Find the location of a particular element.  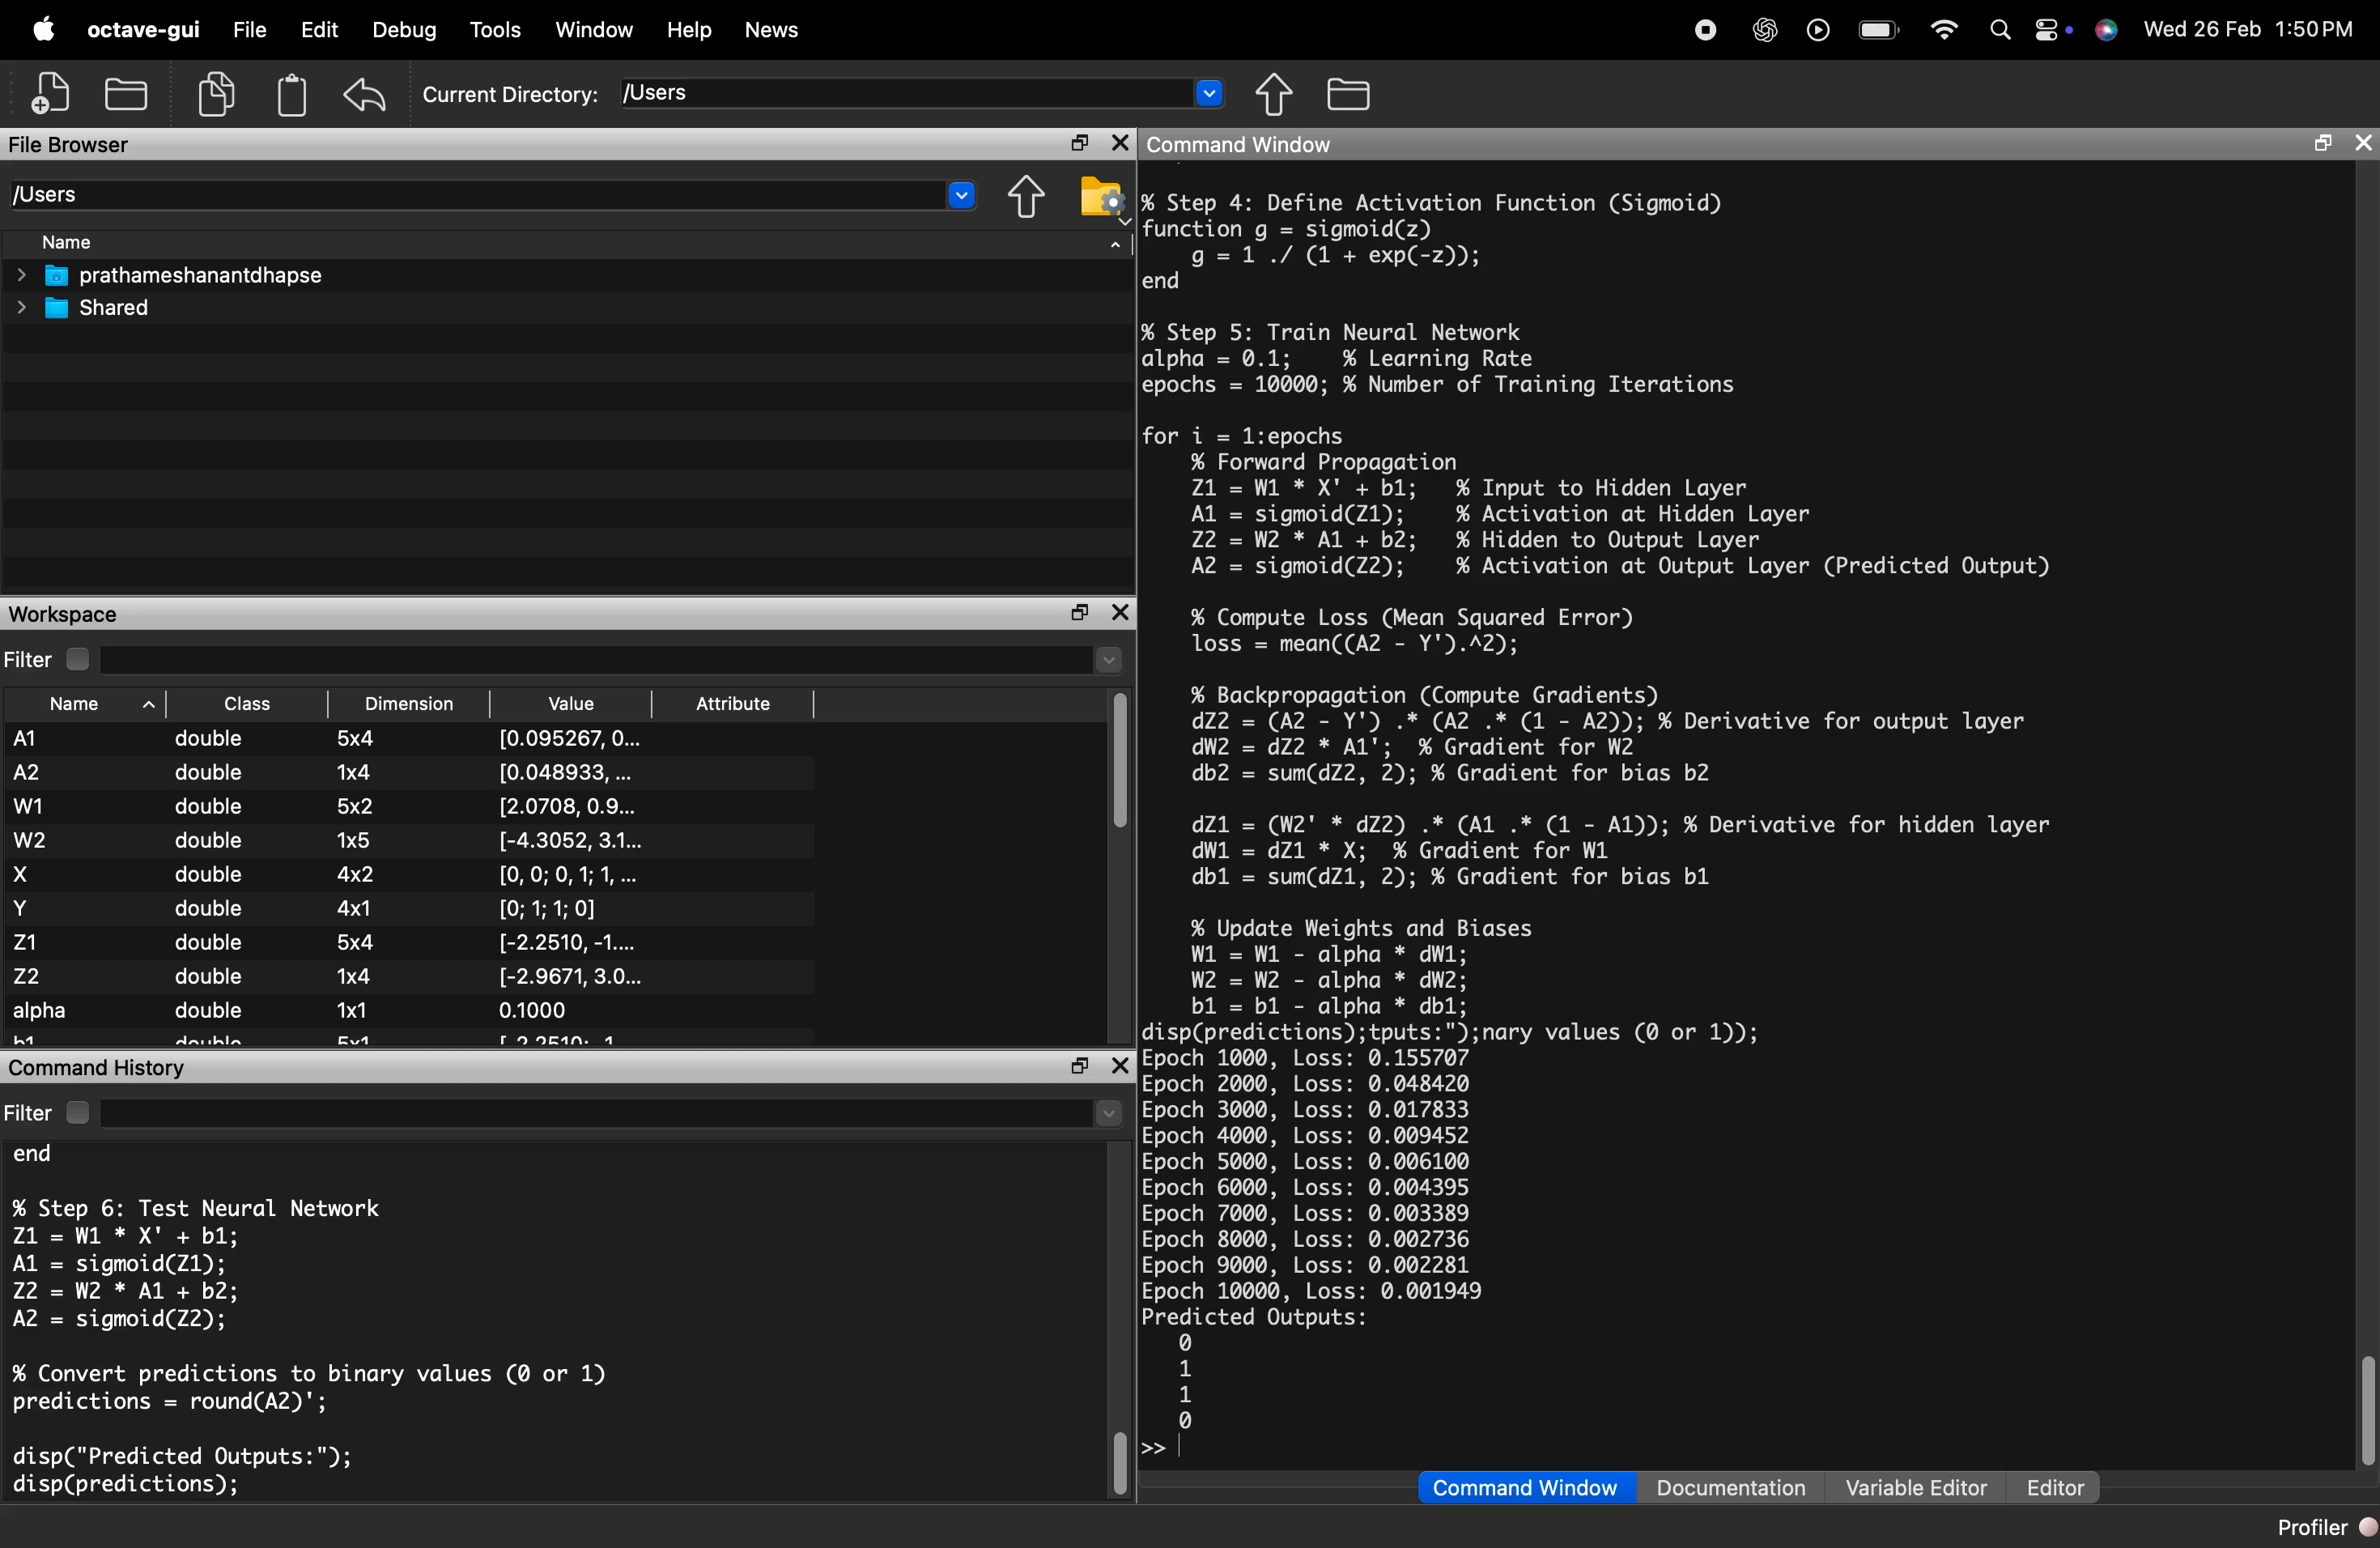

Scroll bar is located at coordinates (2365, 1410).